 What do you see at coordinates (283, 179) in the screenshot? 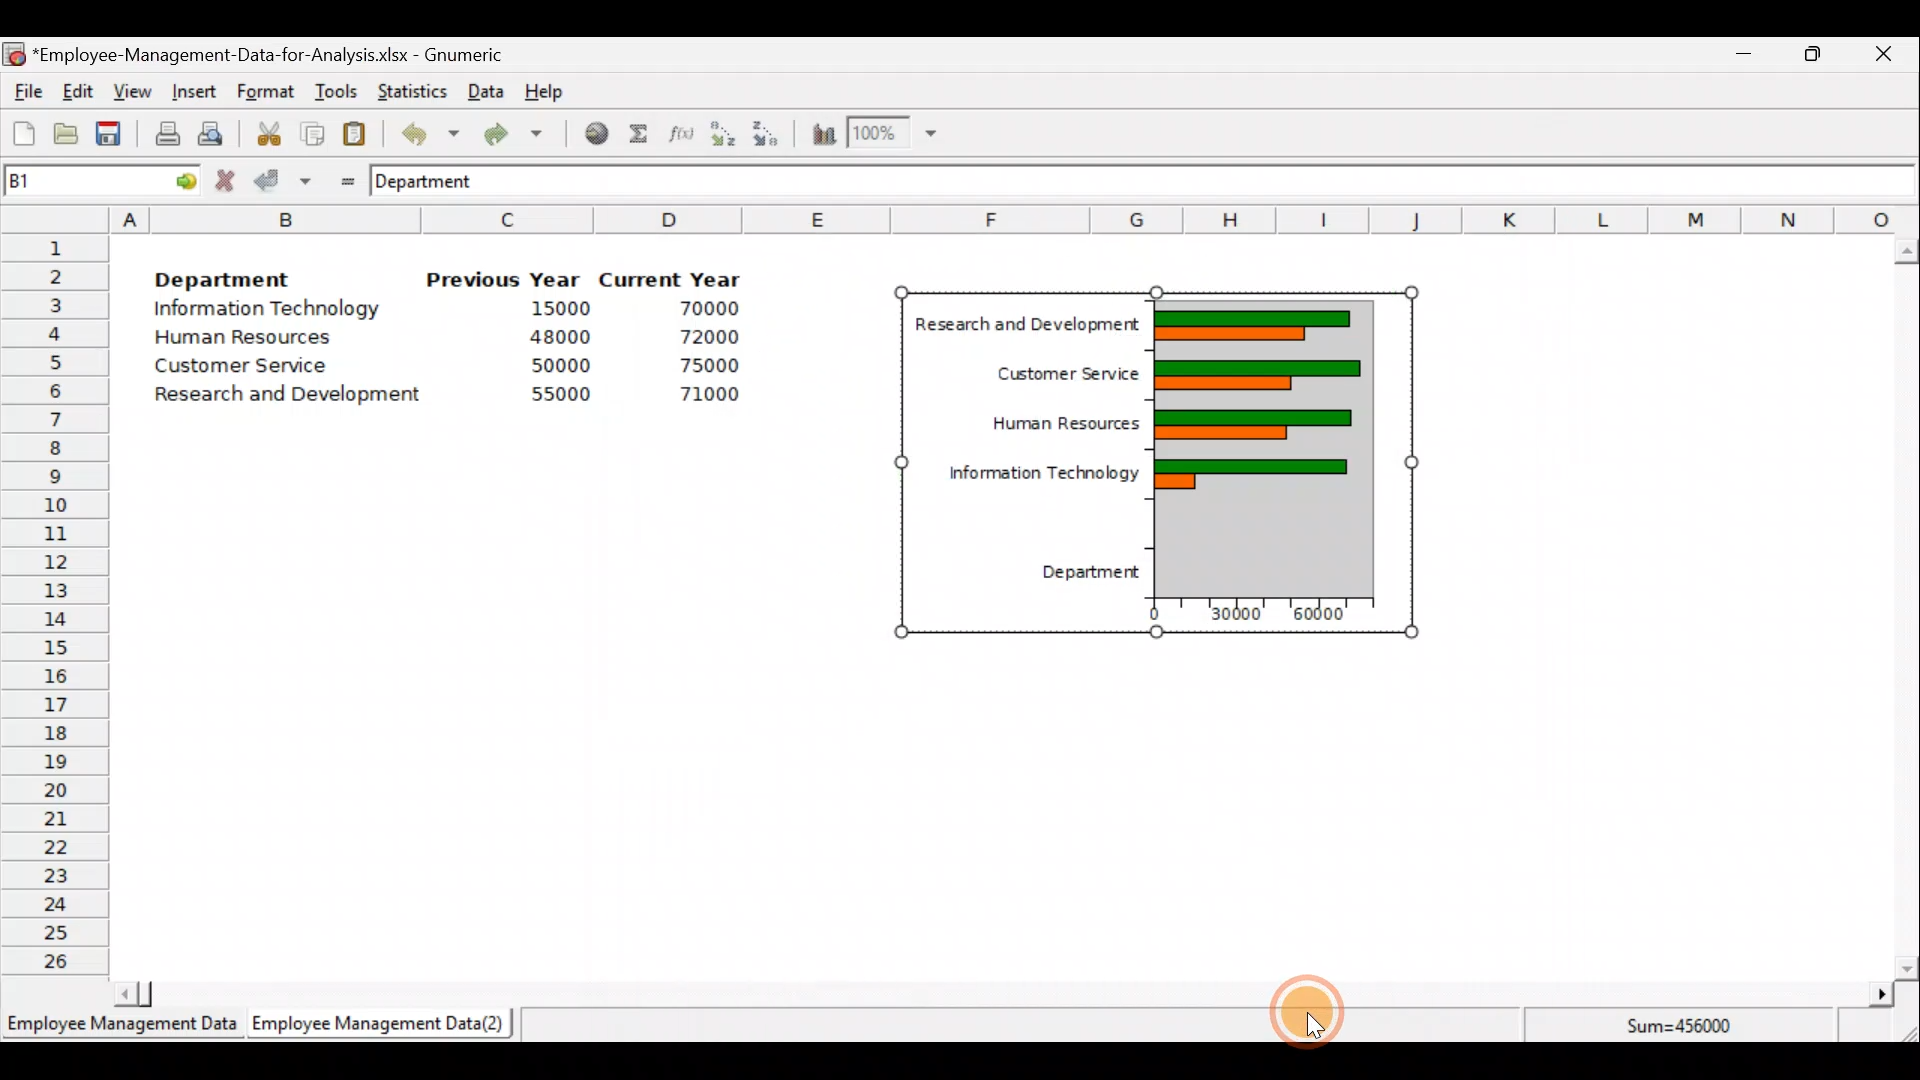
I see `Accept change` at bounding box center [283, 179].